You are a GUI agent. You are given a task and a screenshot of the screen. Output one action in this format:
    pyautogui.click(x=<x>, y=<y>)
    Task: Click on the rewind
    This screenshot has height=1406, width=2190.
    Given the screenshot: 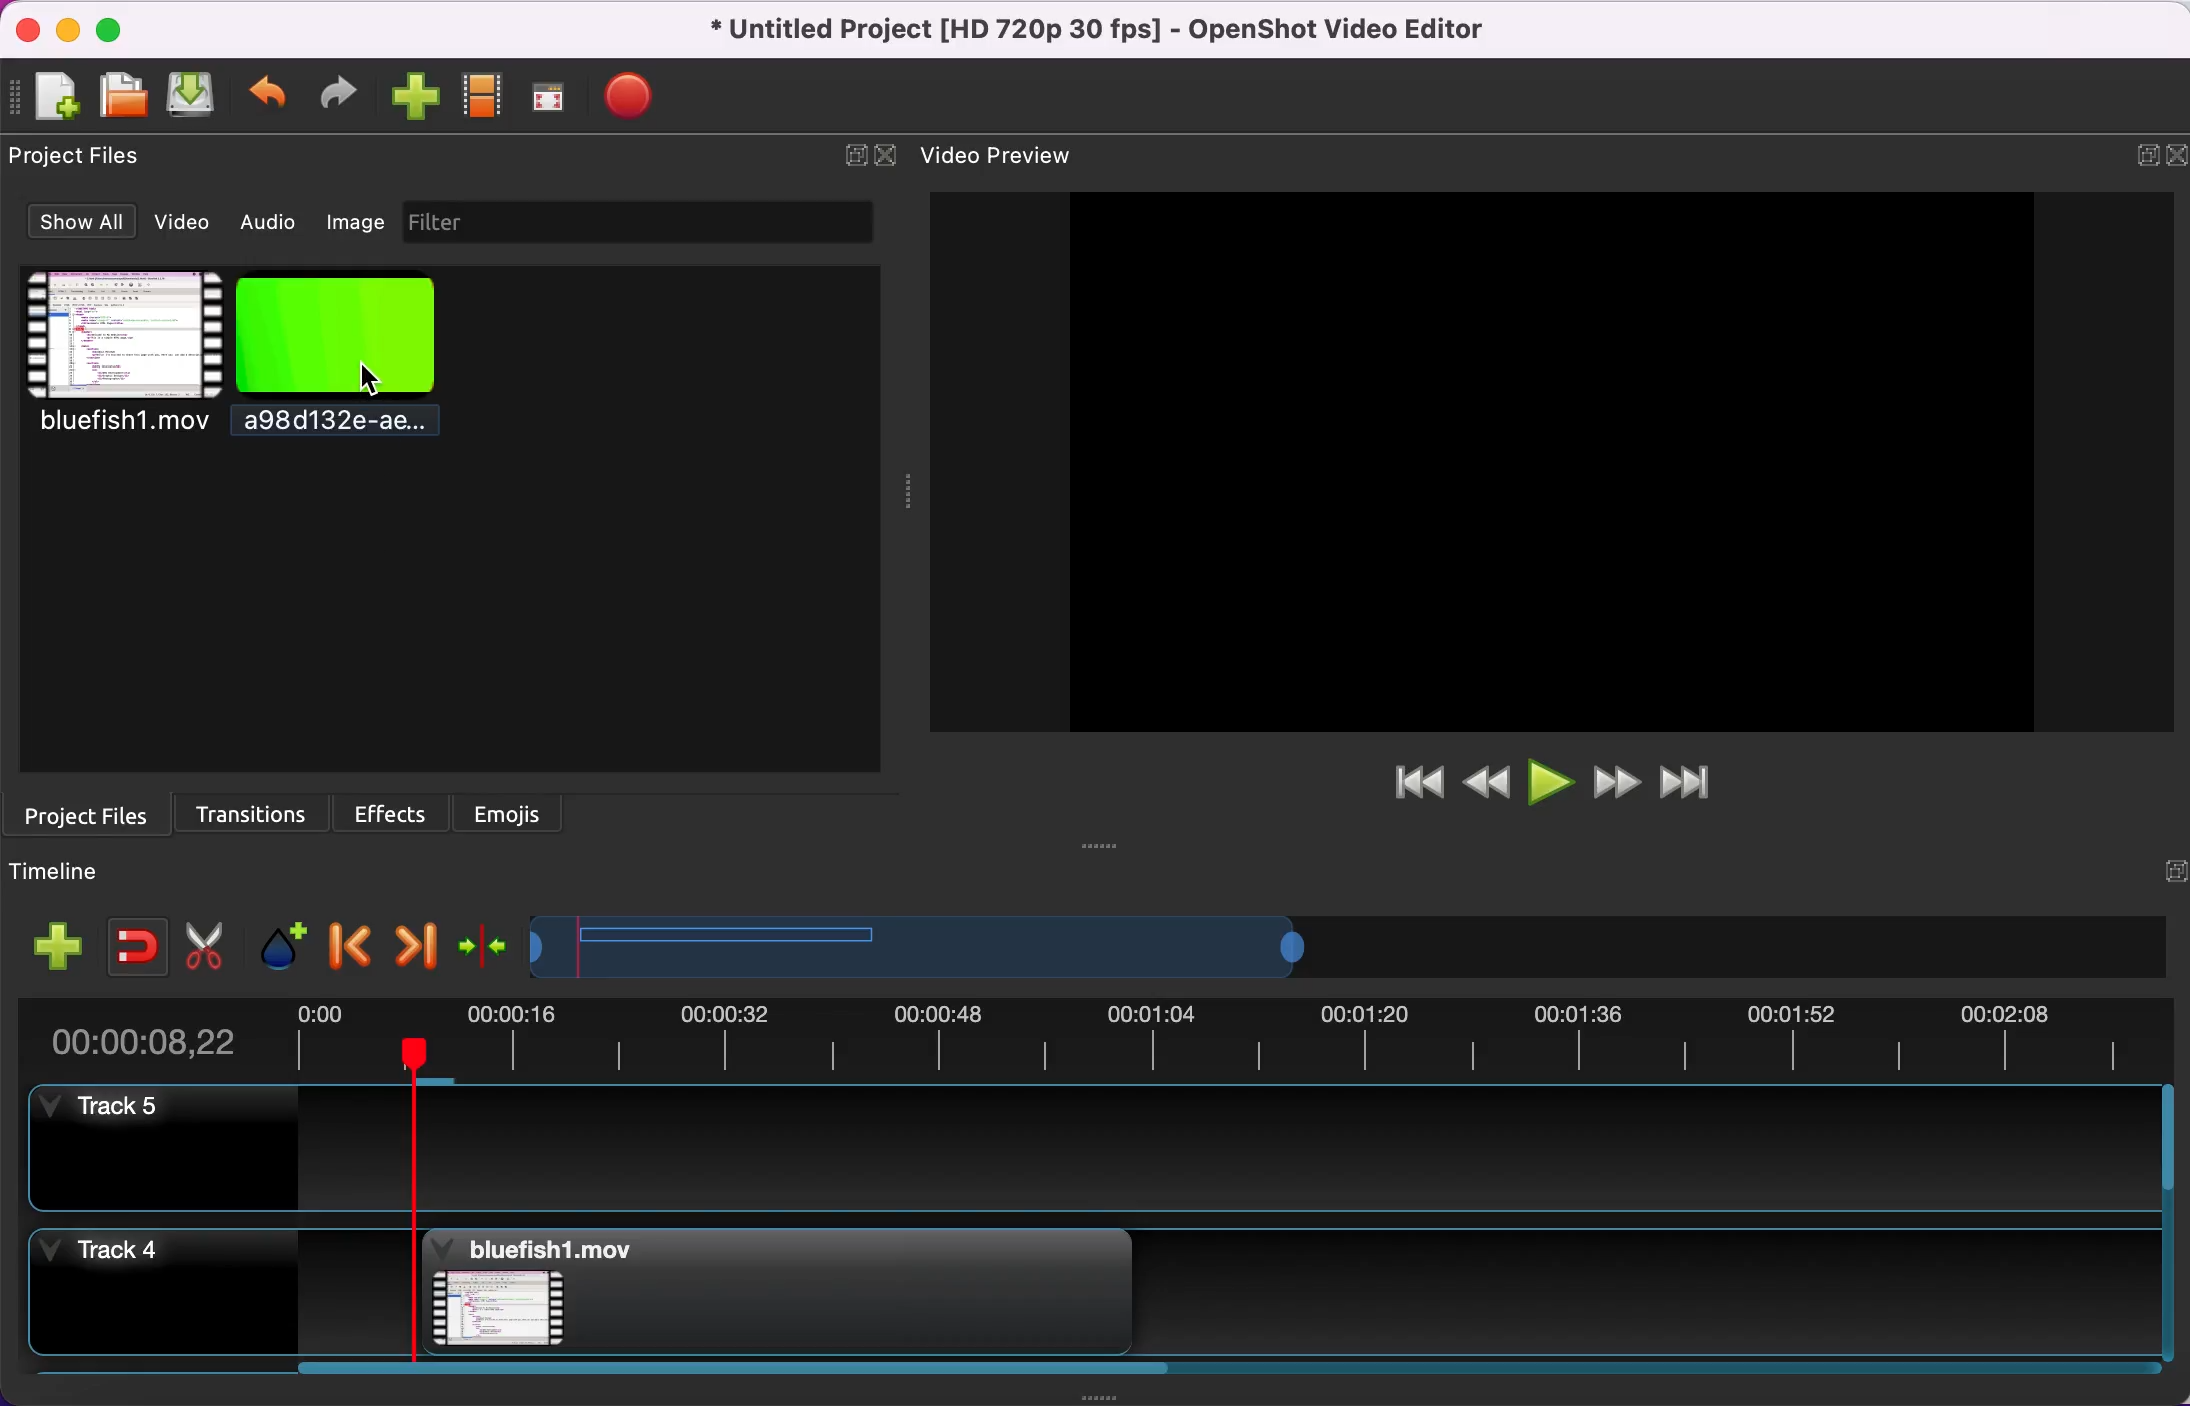 What is the action you would take?
    pyautogui.click(x=1488, y=784)
    